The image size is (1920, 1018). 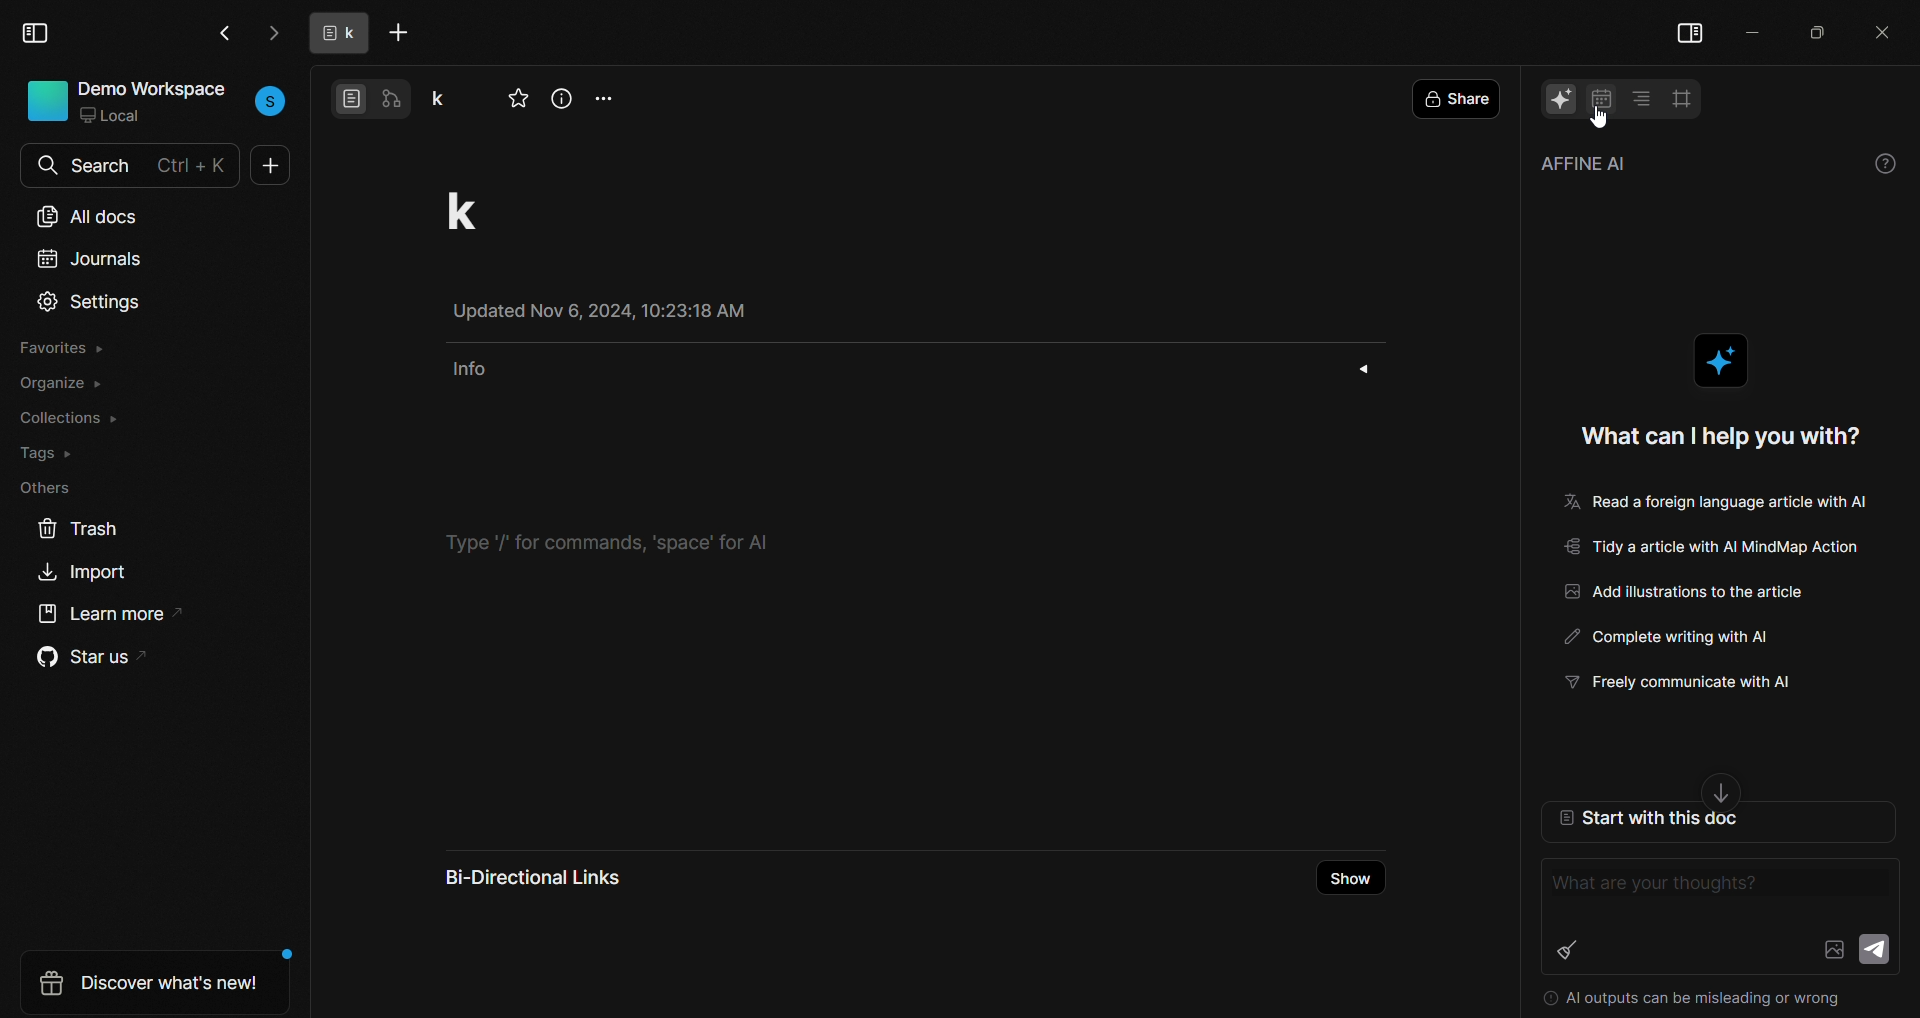 What do you see at coordinates (520, 100) in the screenshot?
I see `favorite` at bounding box center [520, 100].